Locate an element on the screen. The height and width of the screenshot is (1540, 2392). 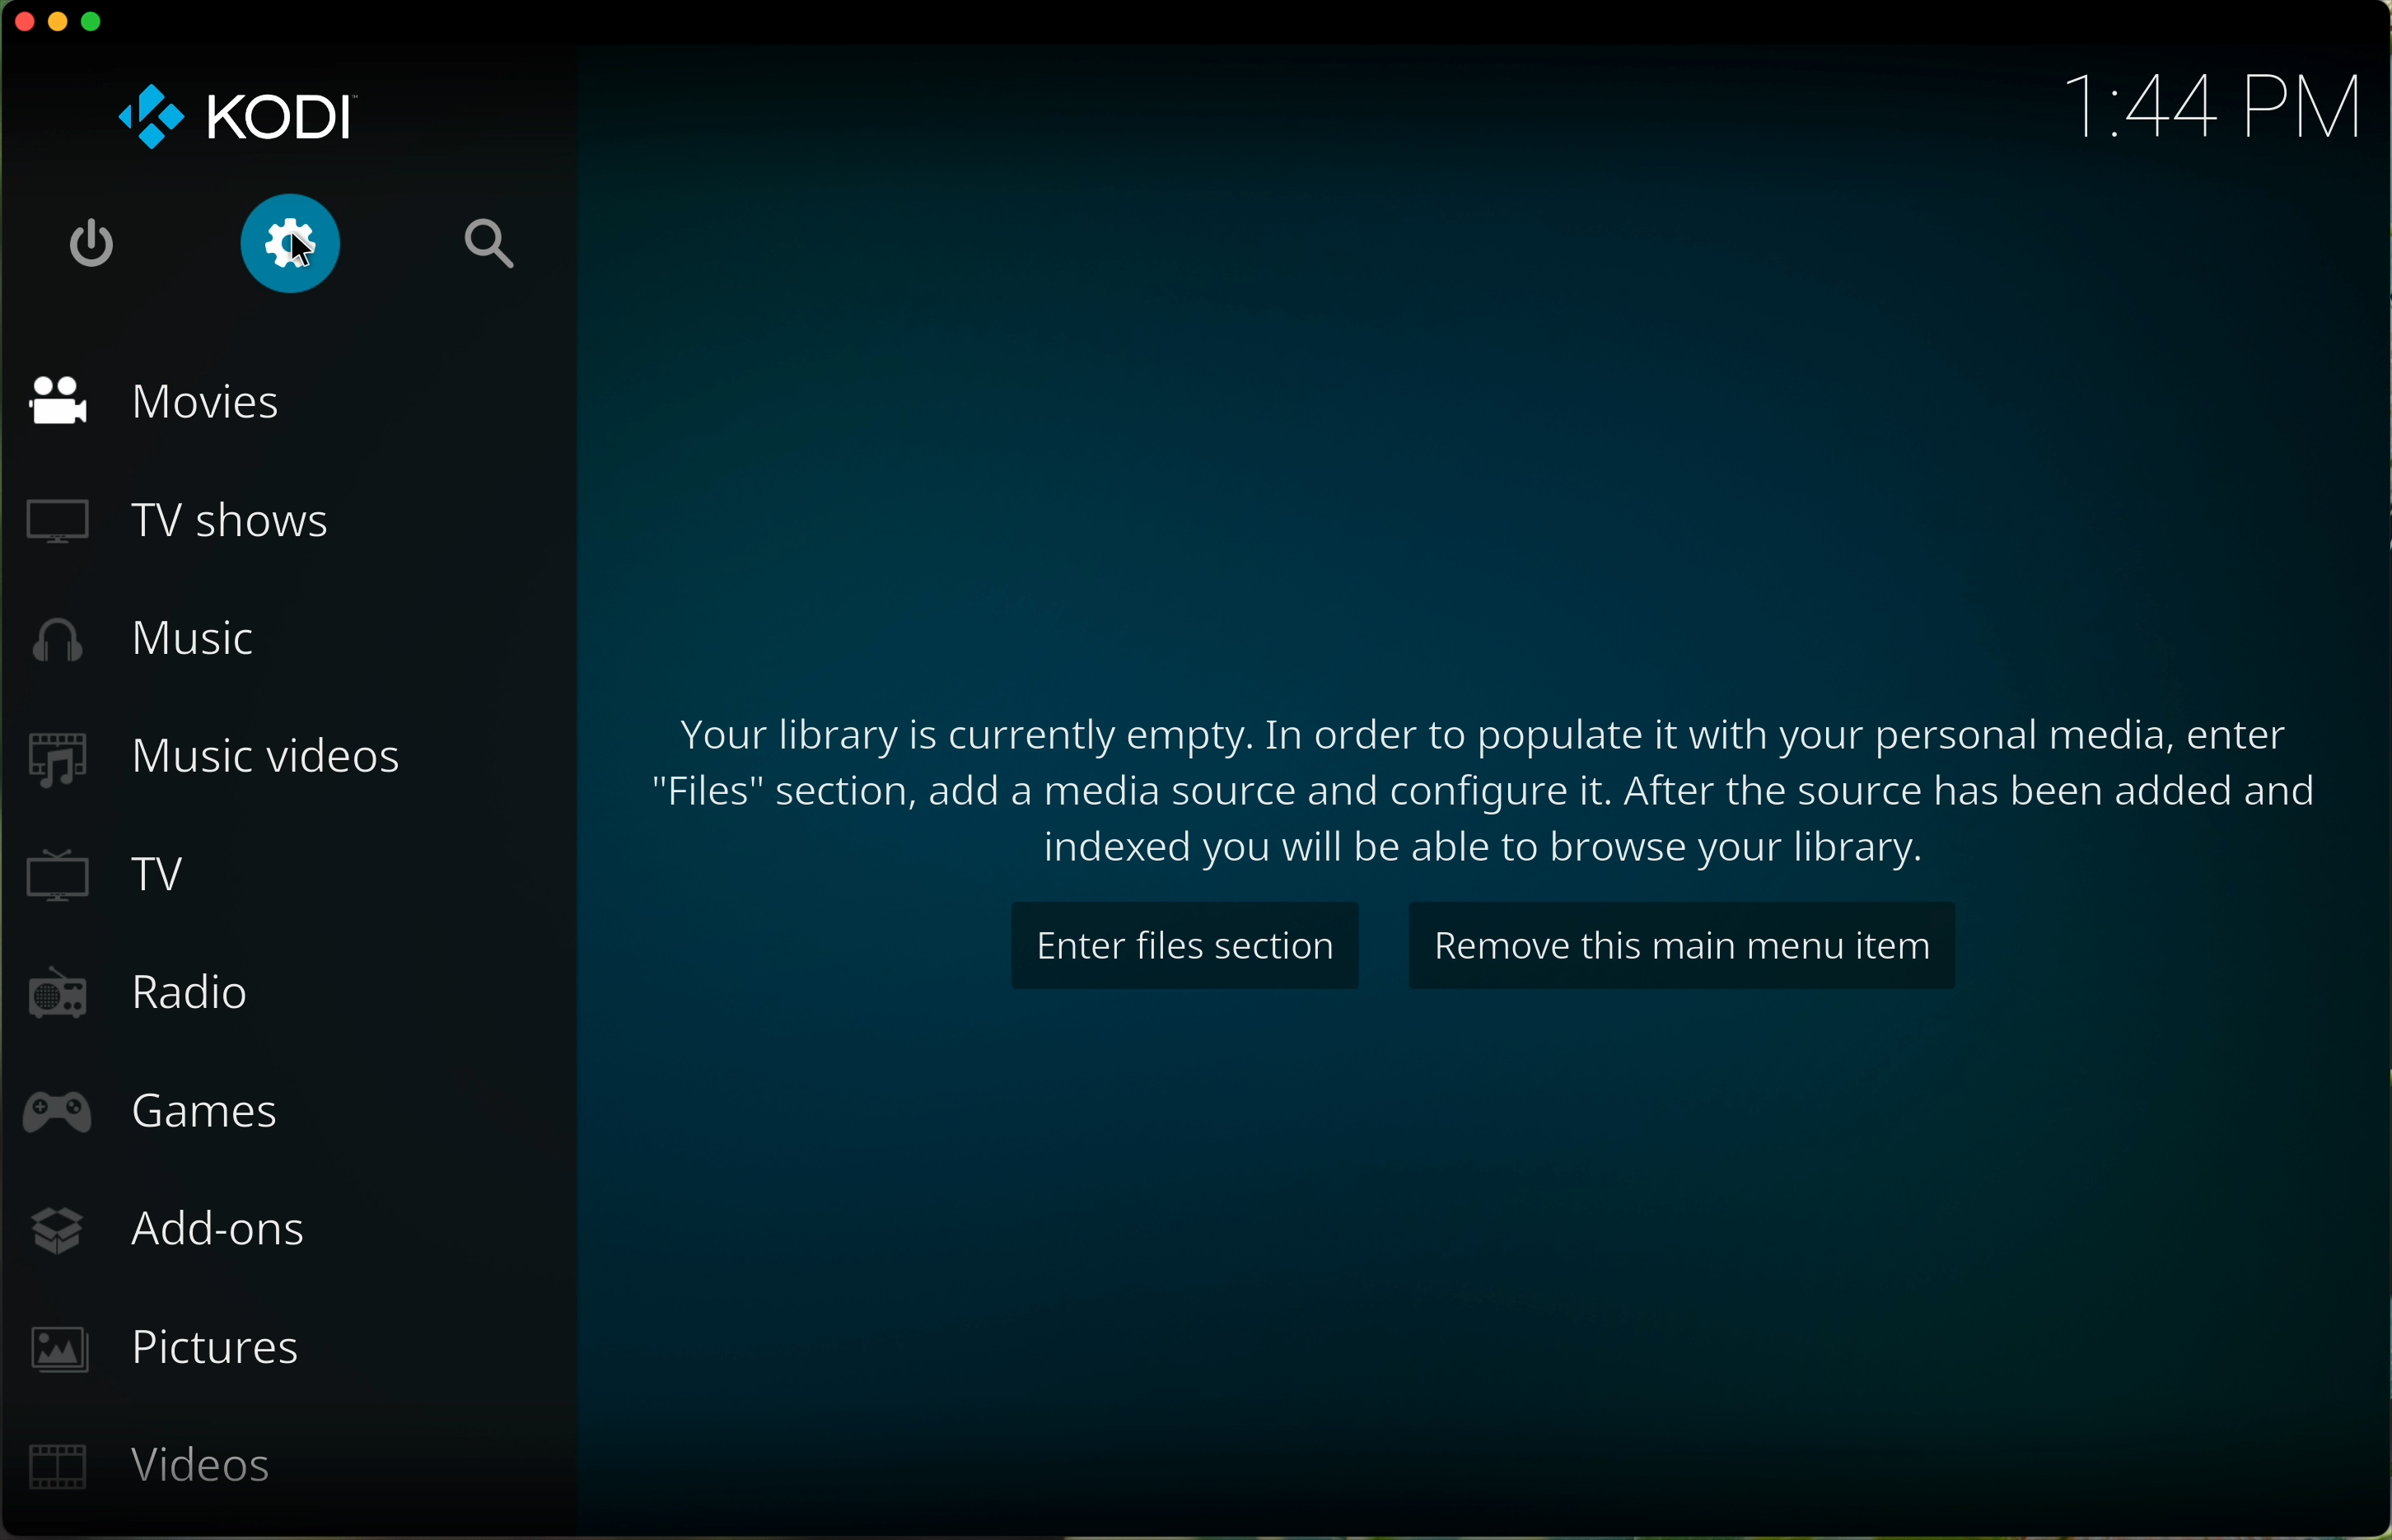
search is located at coordinates (486, 251).